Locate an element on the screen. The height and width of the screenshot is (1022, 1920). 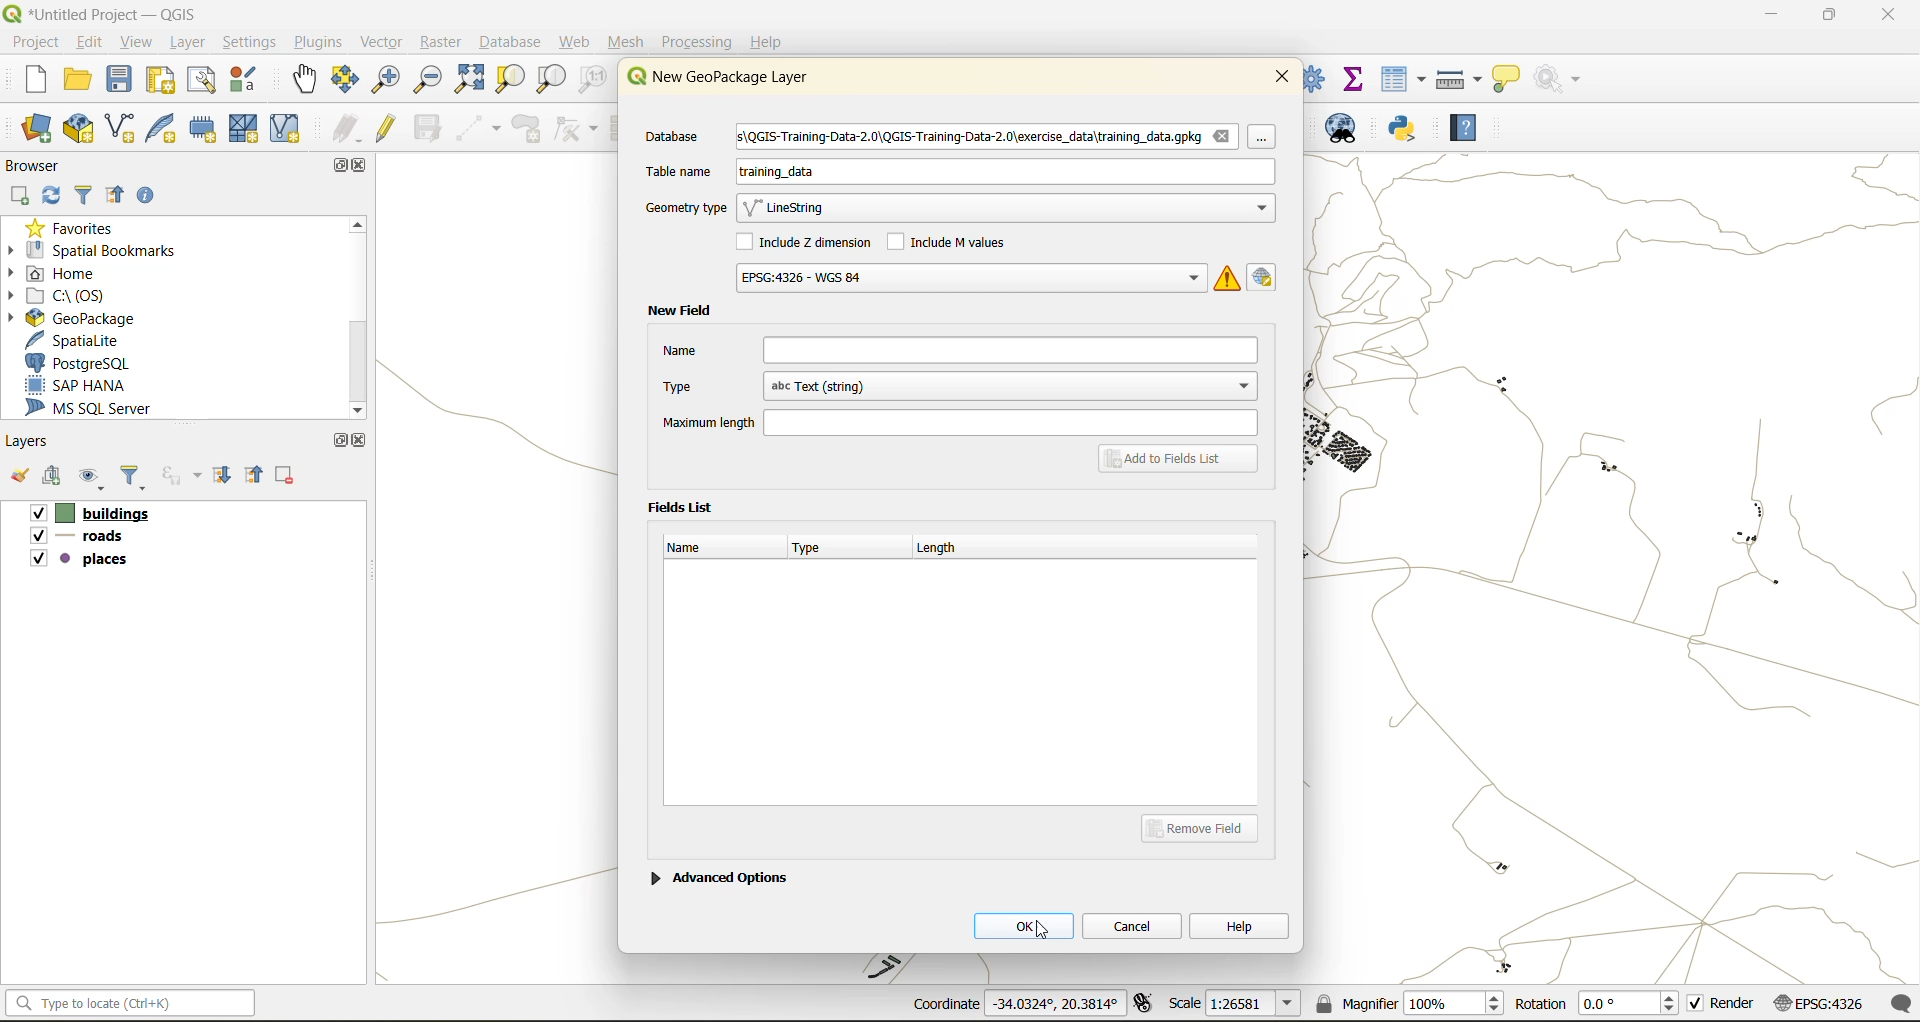
spatial bookmarks is located at coordinates (105, 250).